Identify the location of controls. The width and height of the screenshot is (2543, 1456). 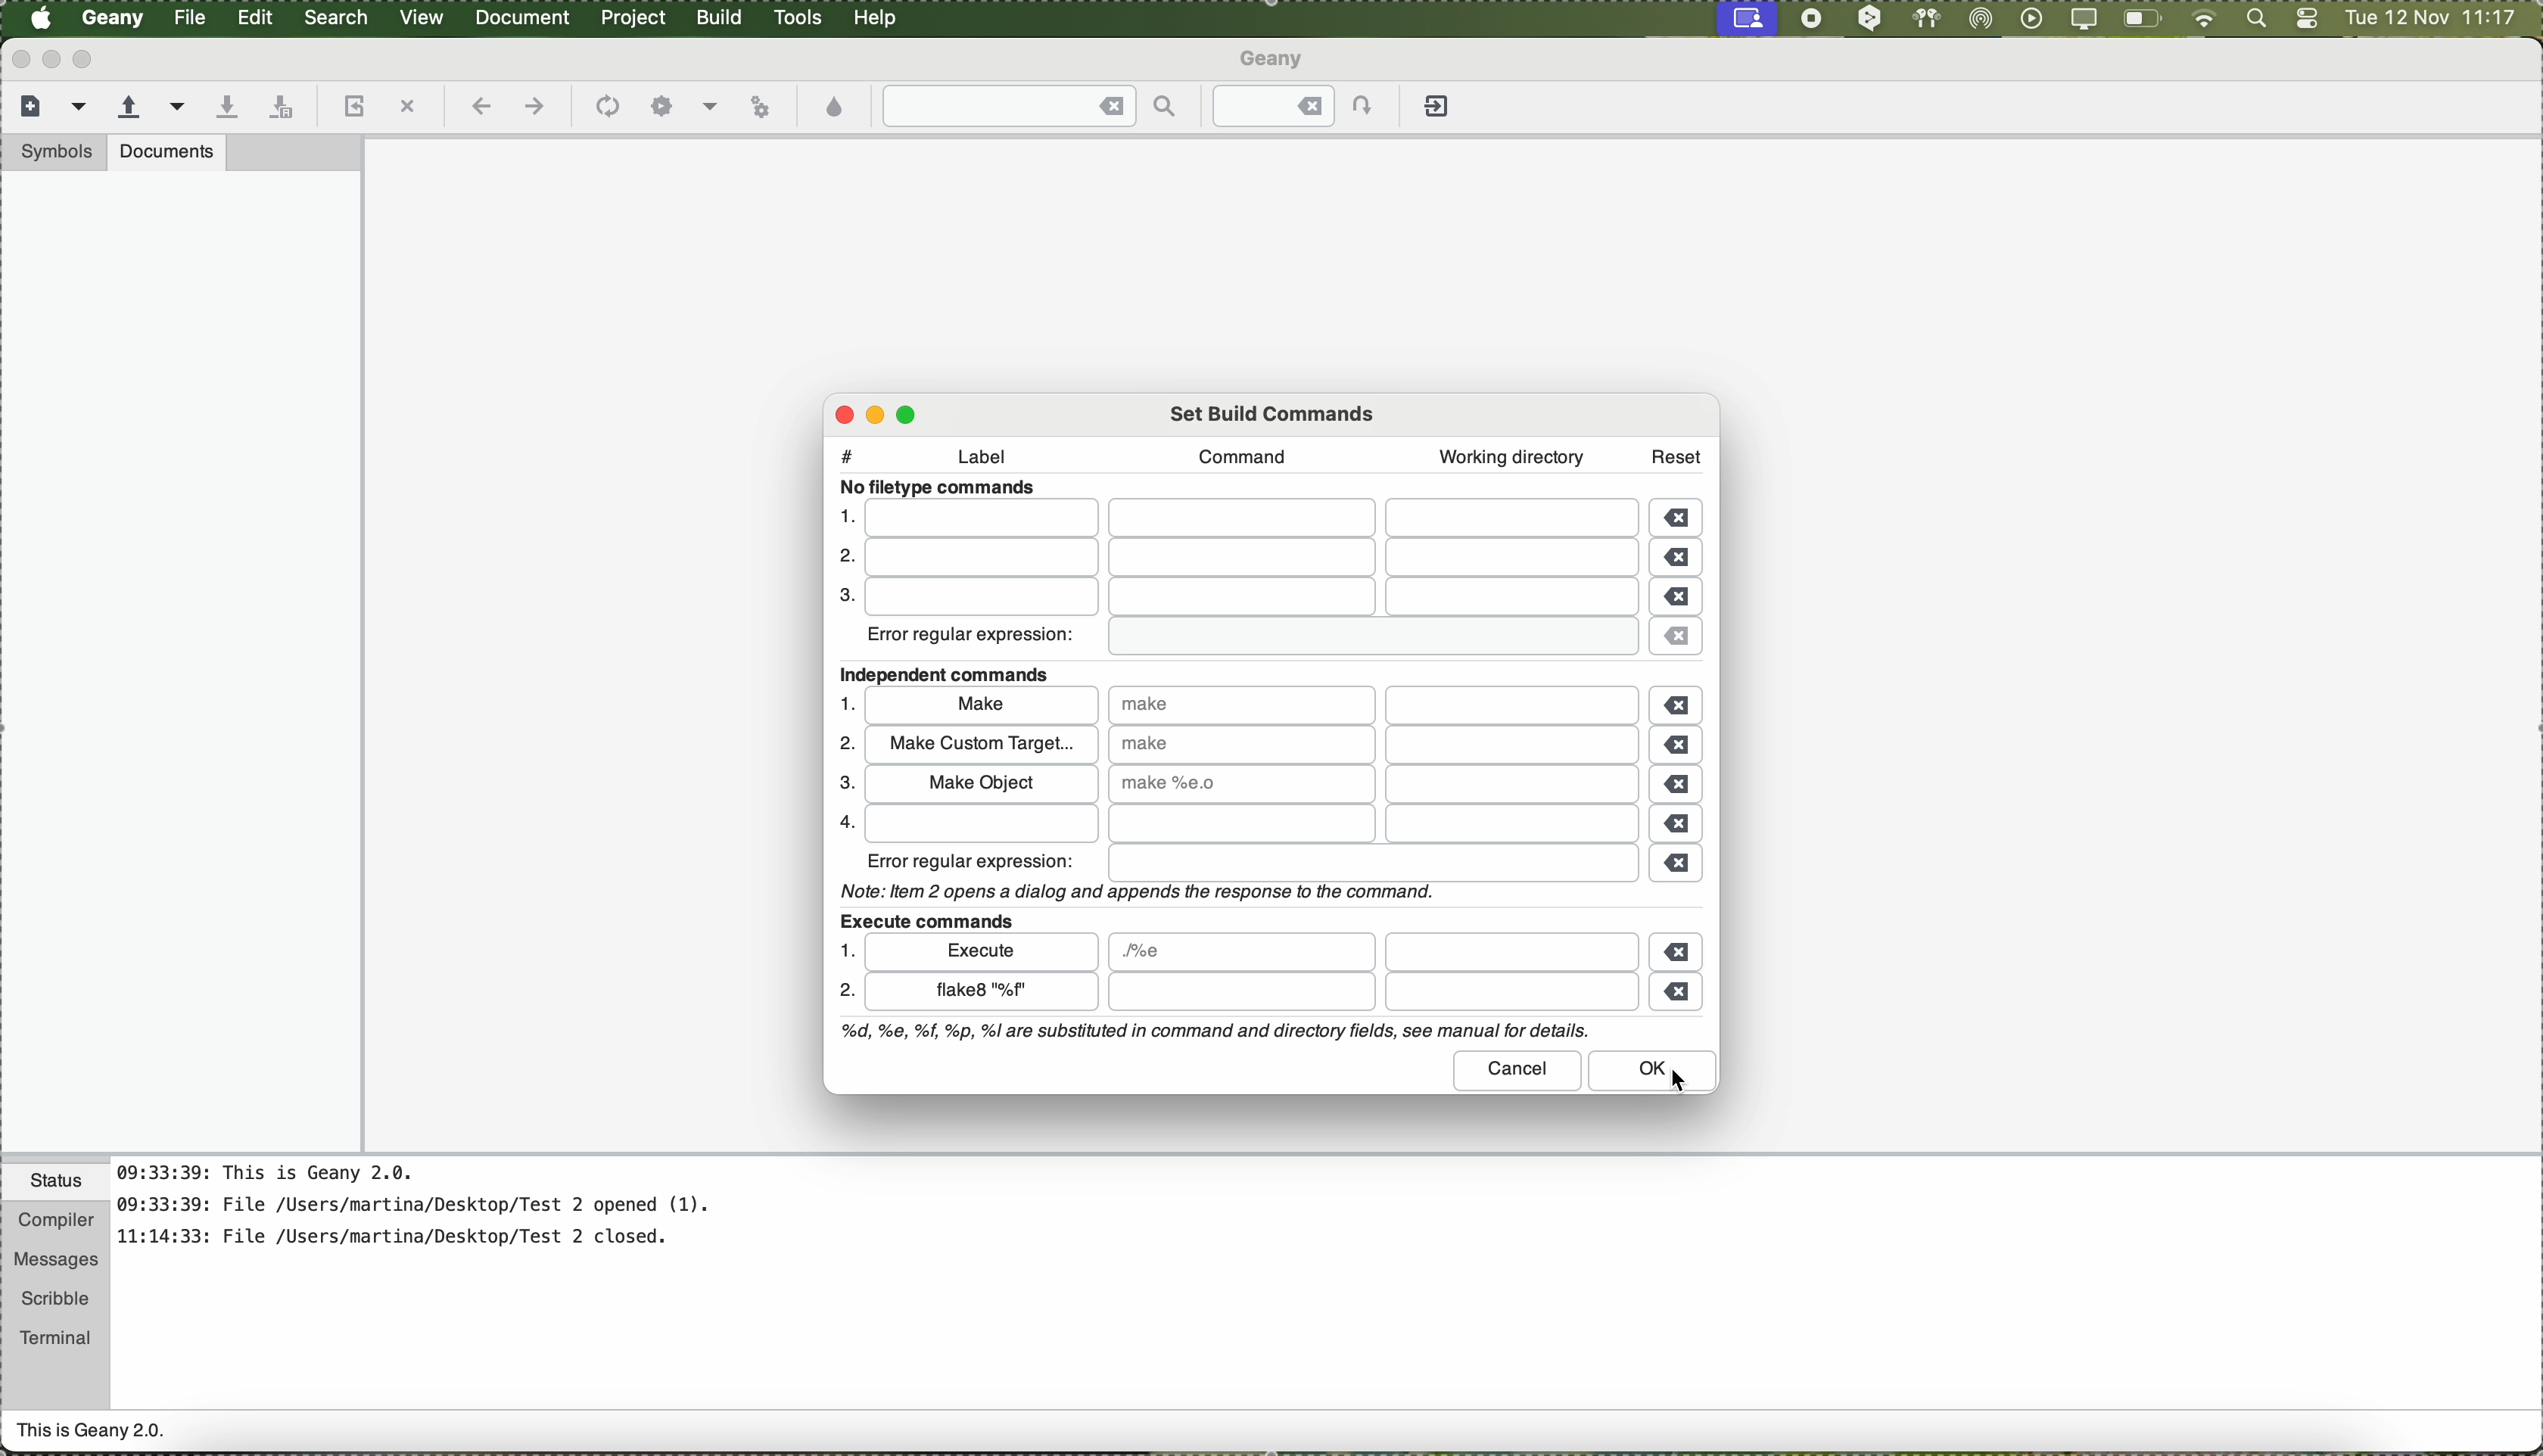
(2307, 20).